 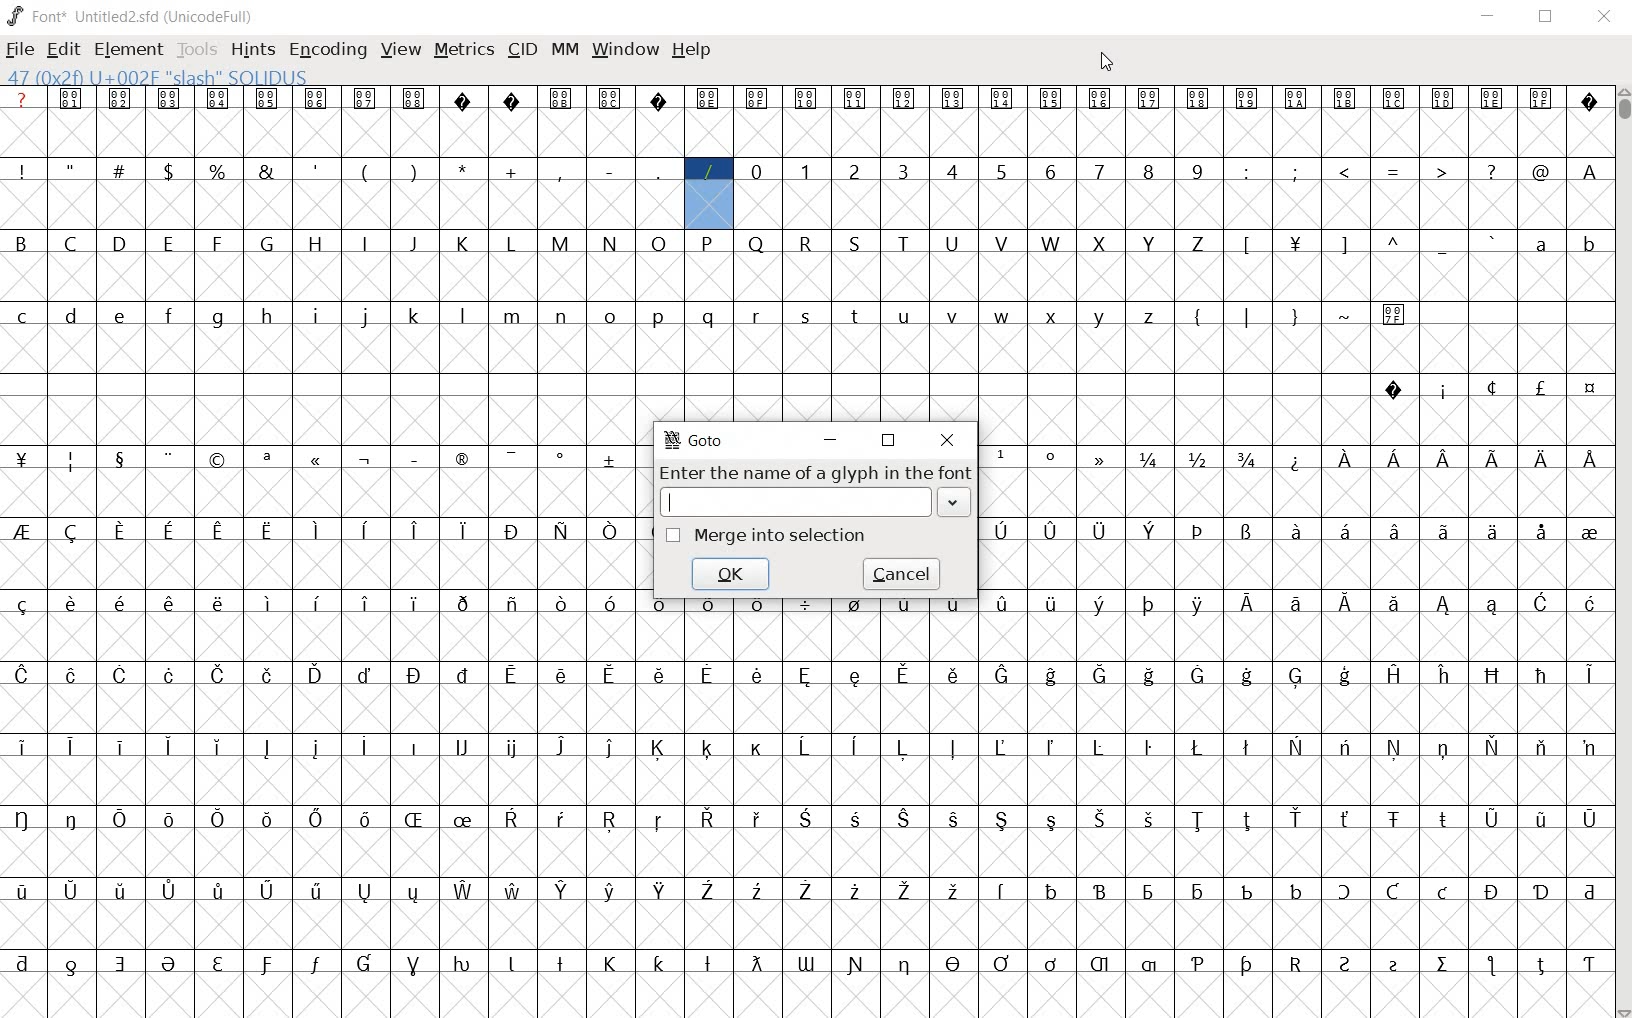 I want to click on glyph, so click(x=1002, y=891).